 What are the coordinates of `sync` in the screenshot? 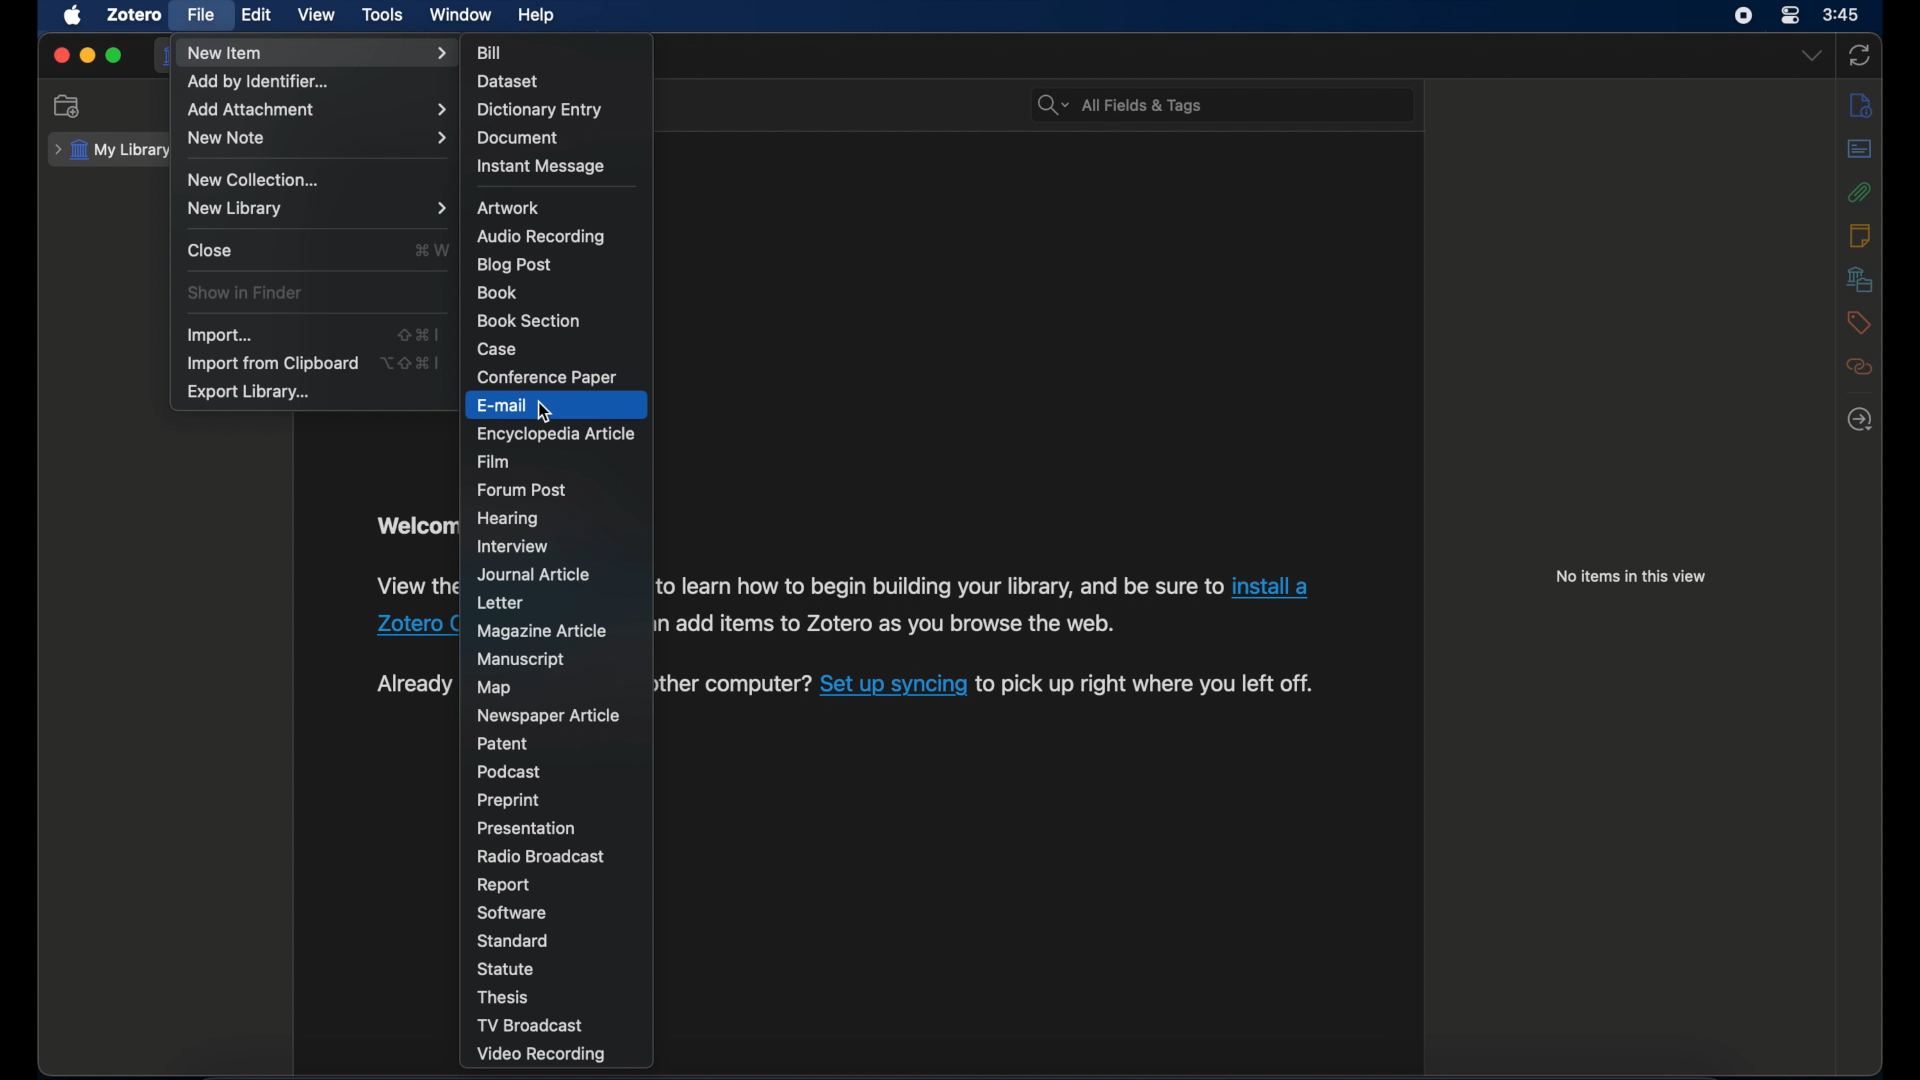 It's located at (1860, 54).